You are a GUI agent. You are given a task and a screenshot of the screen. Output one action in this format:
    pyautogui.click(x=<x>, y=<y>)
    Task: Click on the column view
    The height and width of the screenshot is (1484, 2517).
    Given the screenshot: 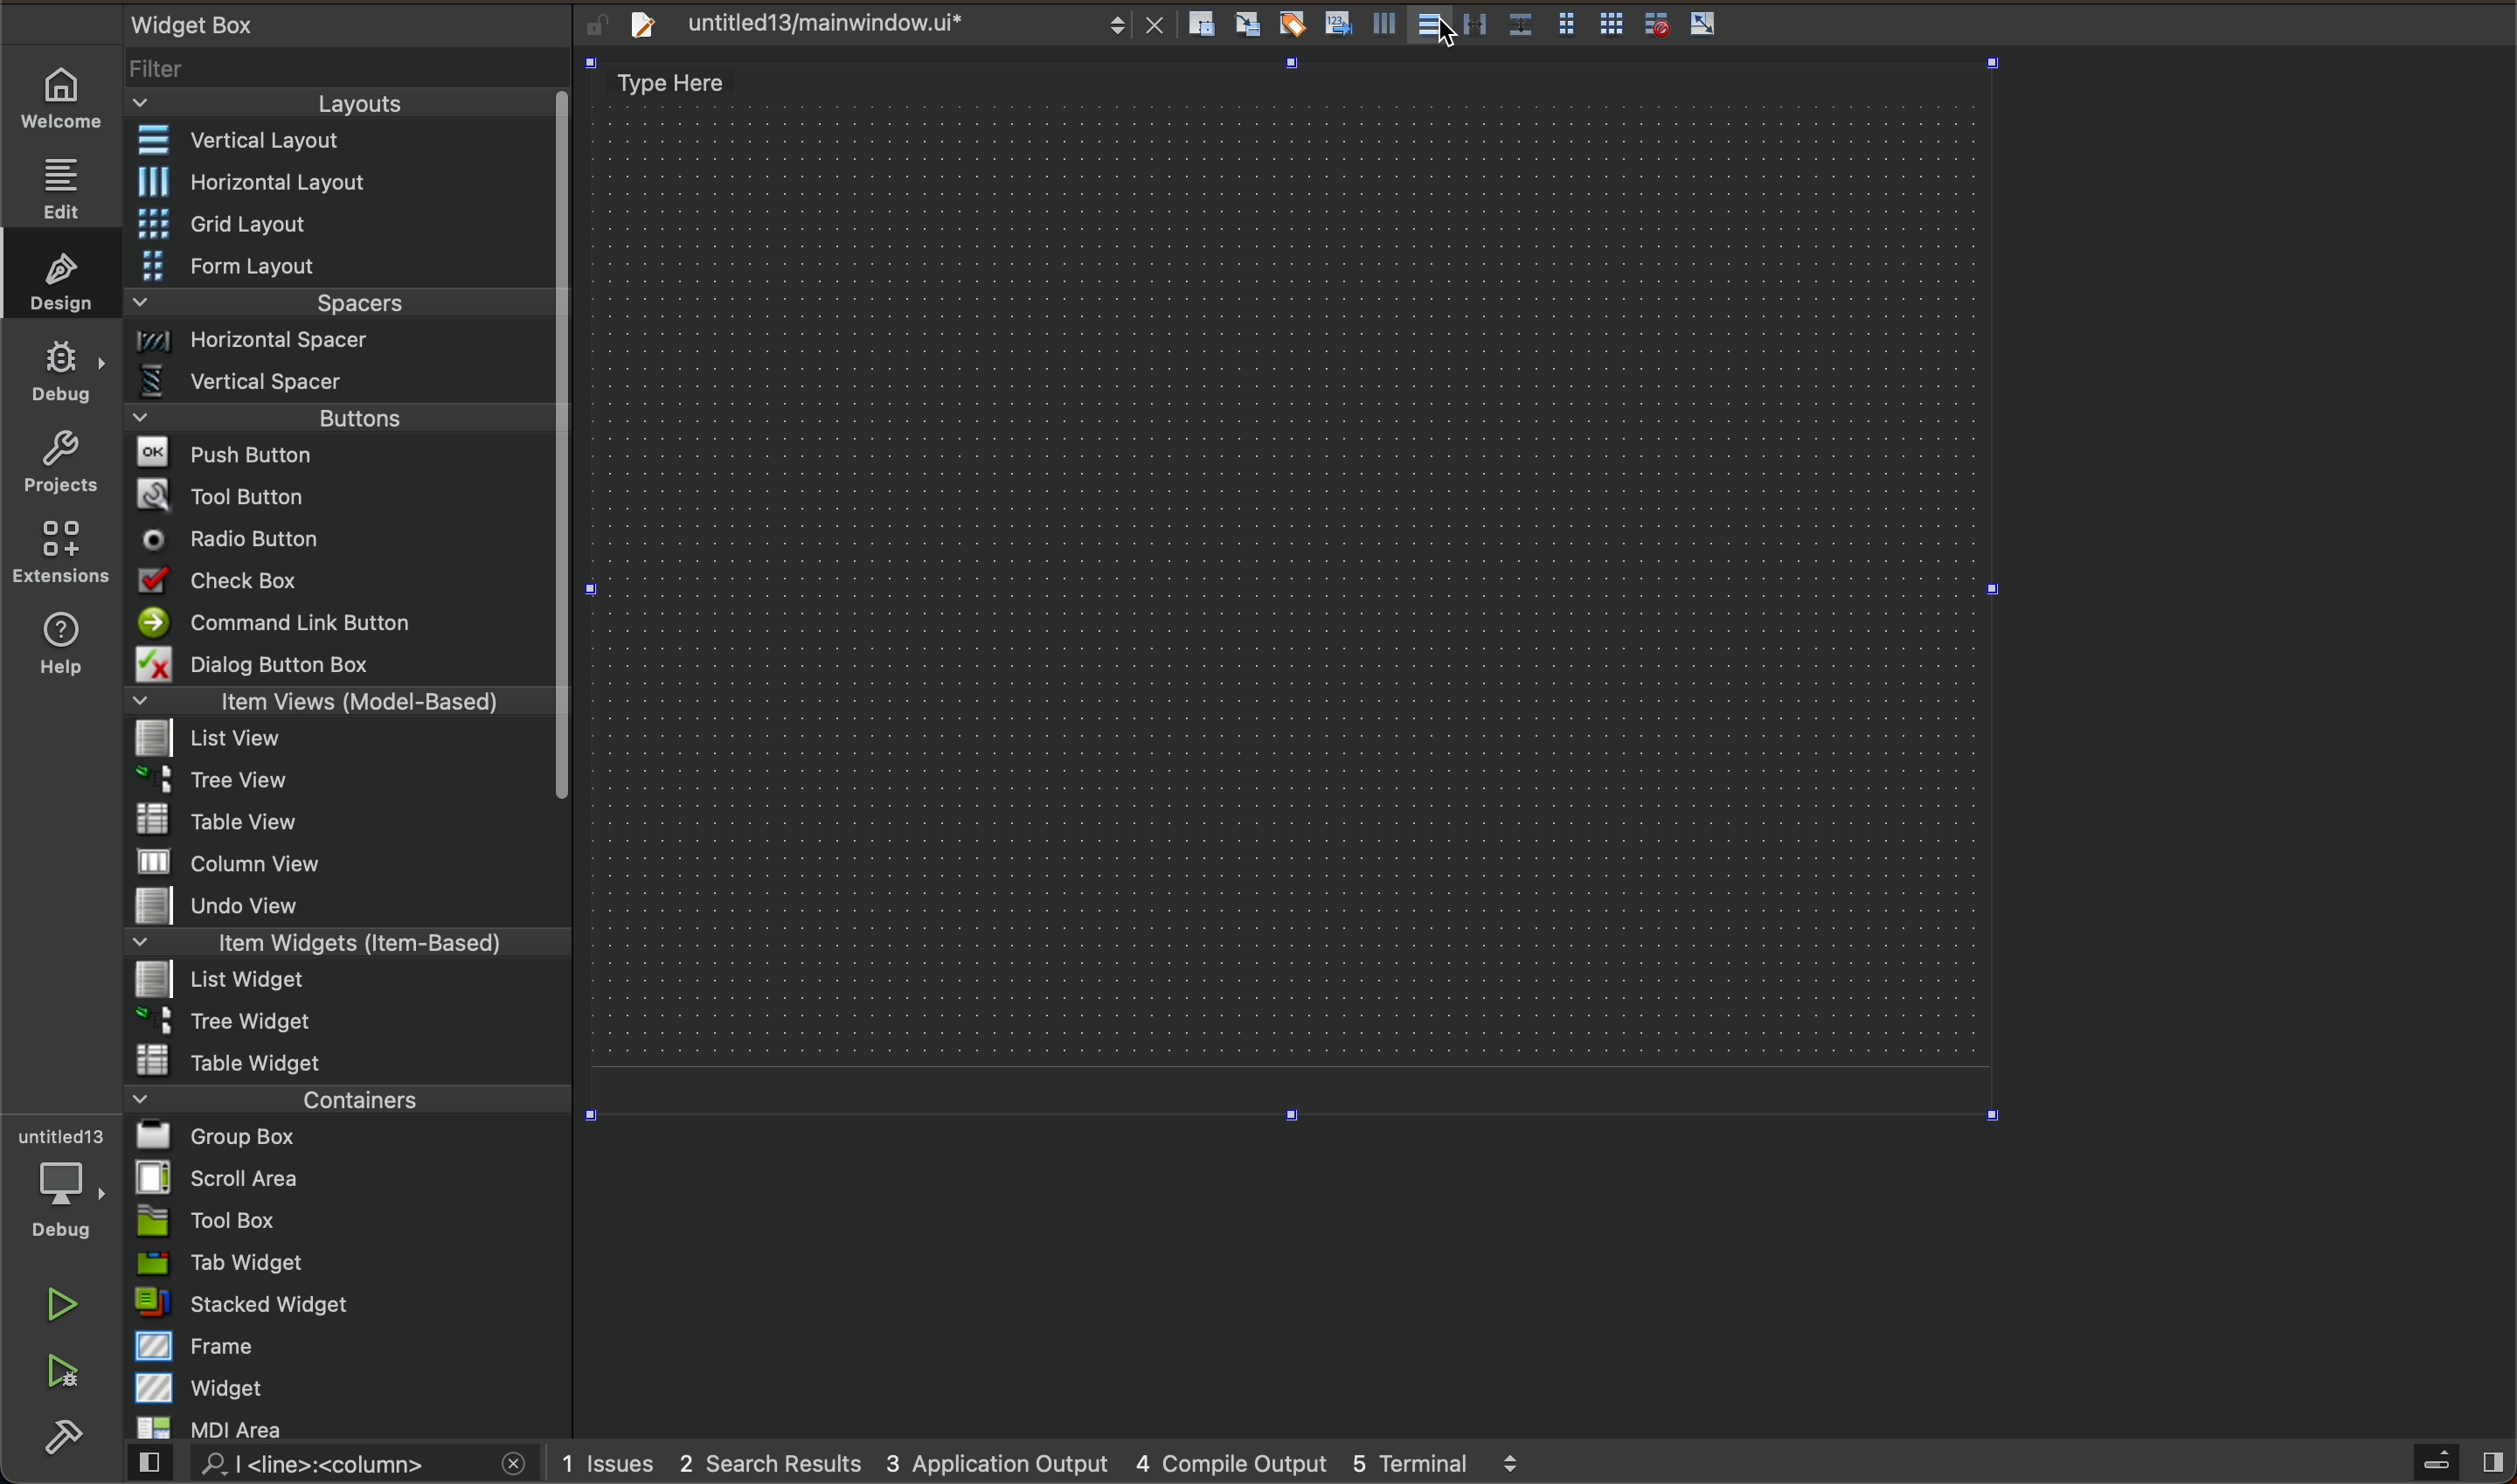 What is the action you would take?
    pyautogui.click(x=347, y=861)
    